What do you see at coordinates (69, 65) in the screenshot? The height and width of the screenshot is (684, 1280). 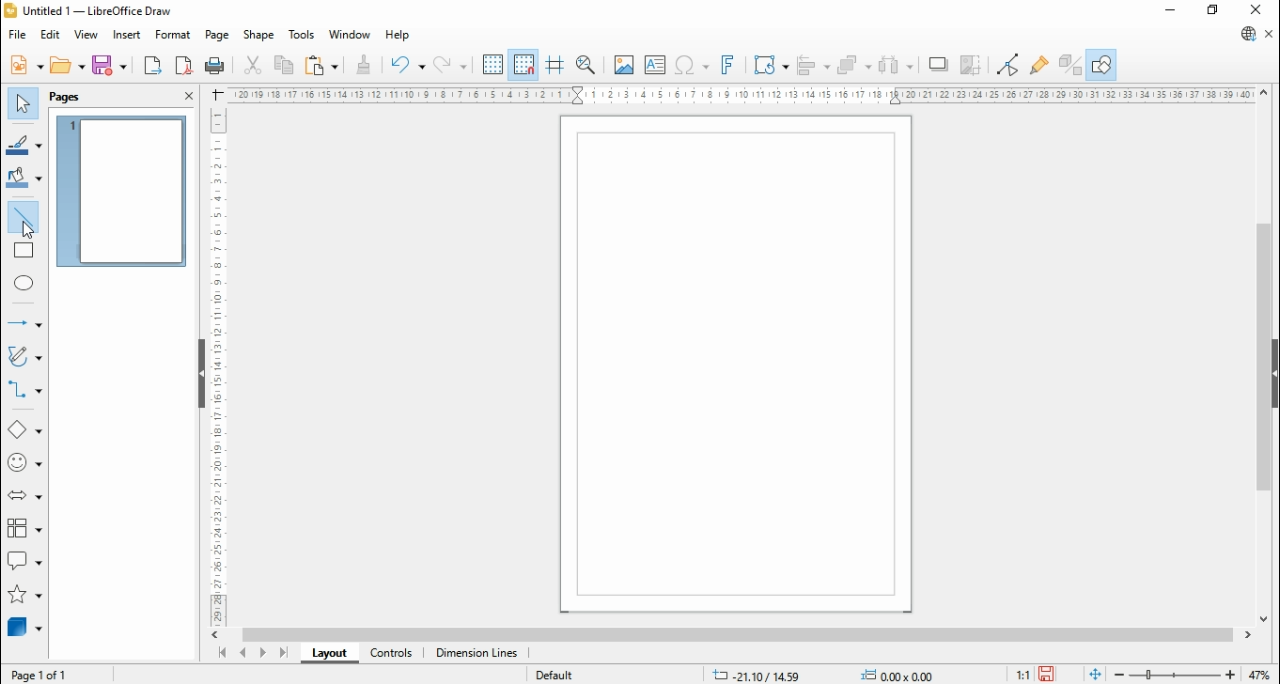 I see `open` at bounding box center [69, 65].